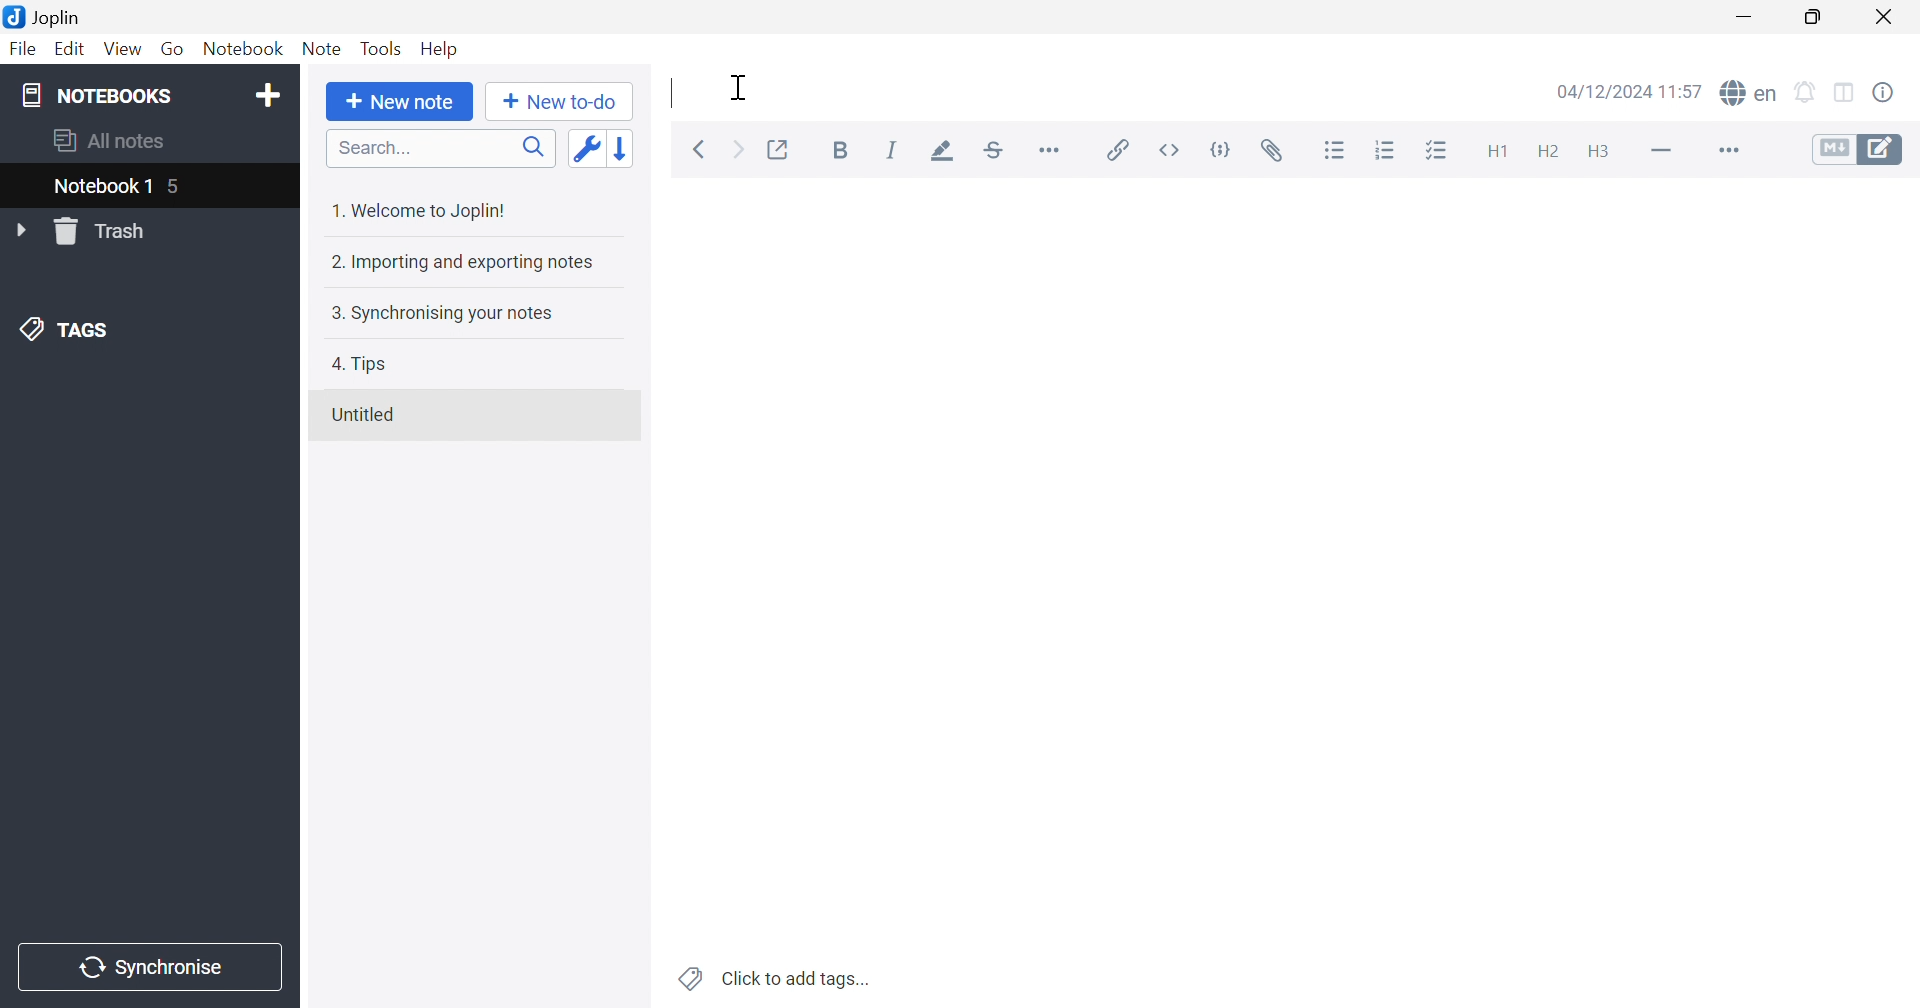 The height and width of the screenshot is (1008, 1920). Describe the element at coordinates (71, 49) in the screenshot. I see `Edit` at that location.